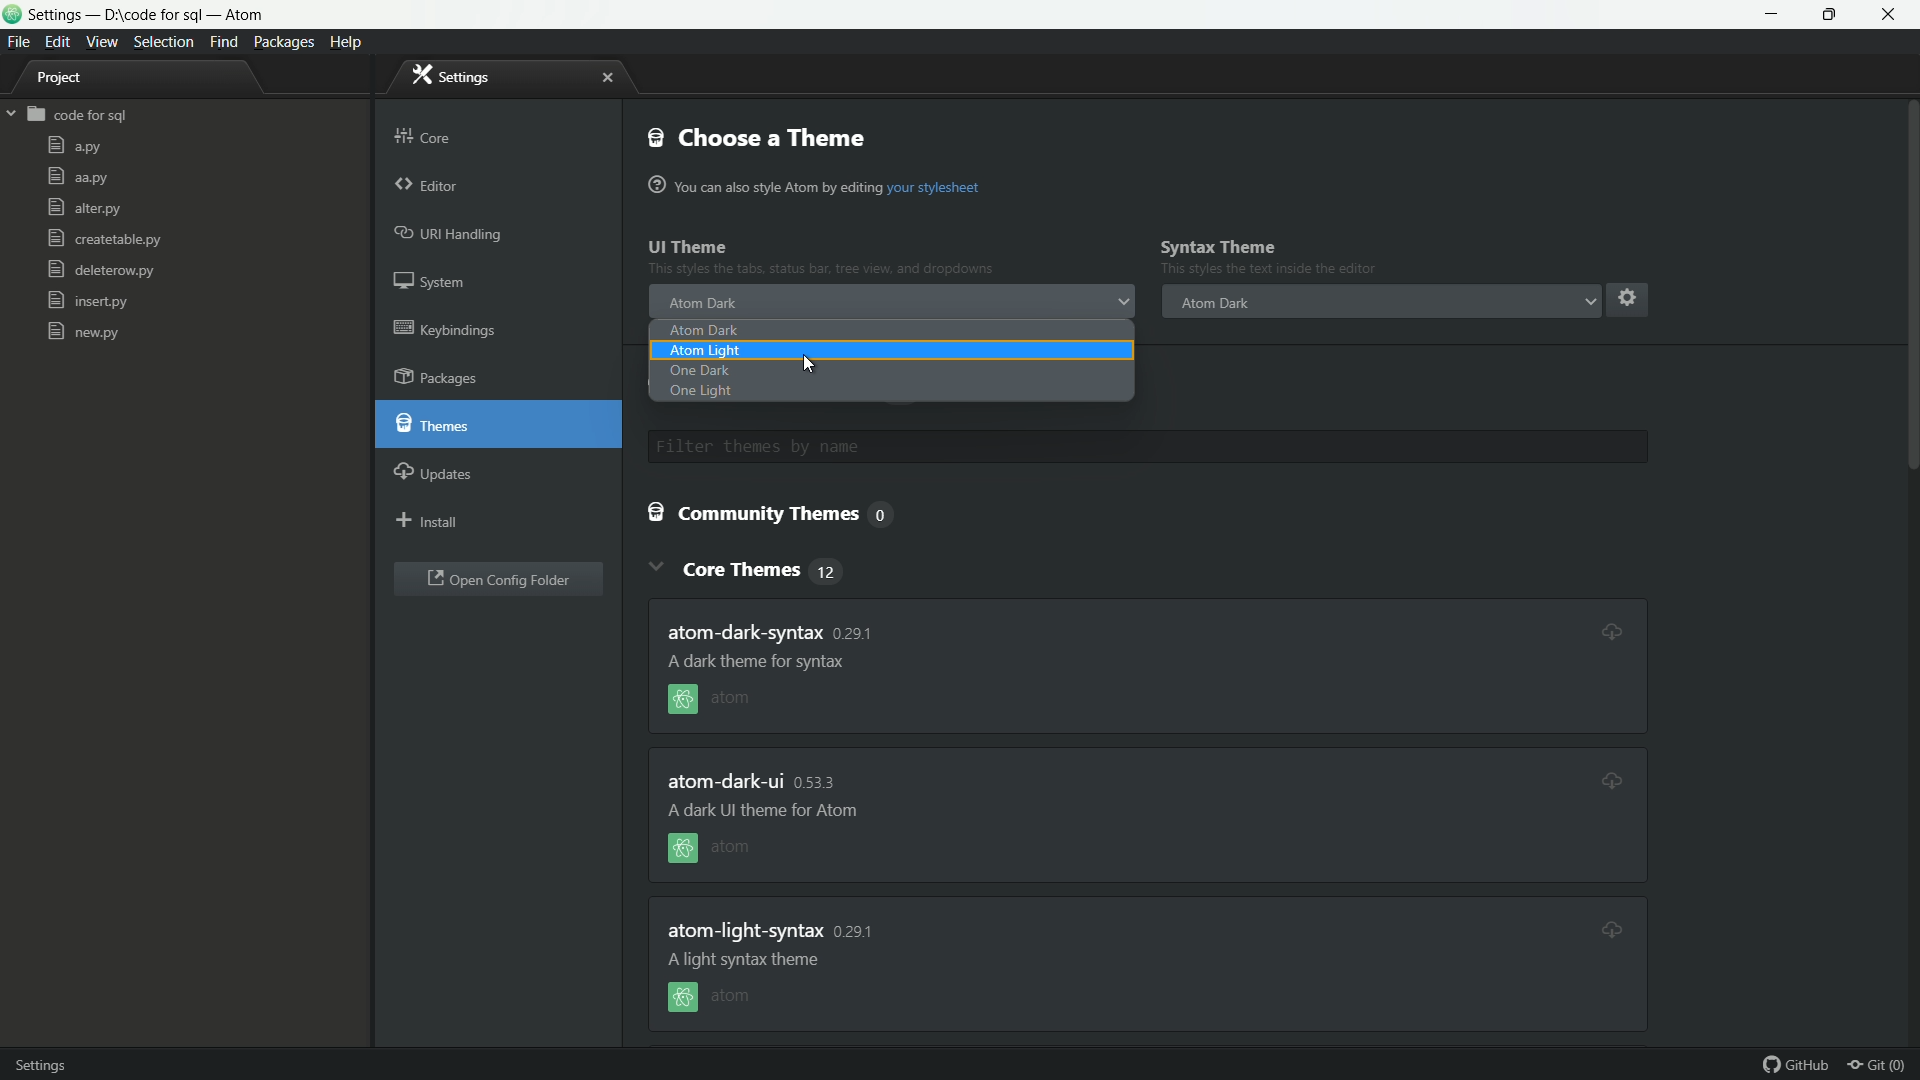 The width and height of the screenshot is (1920, 1080). Describe the element at coordinates (70, 80) in the screenshot. I see `project tree` at that location.